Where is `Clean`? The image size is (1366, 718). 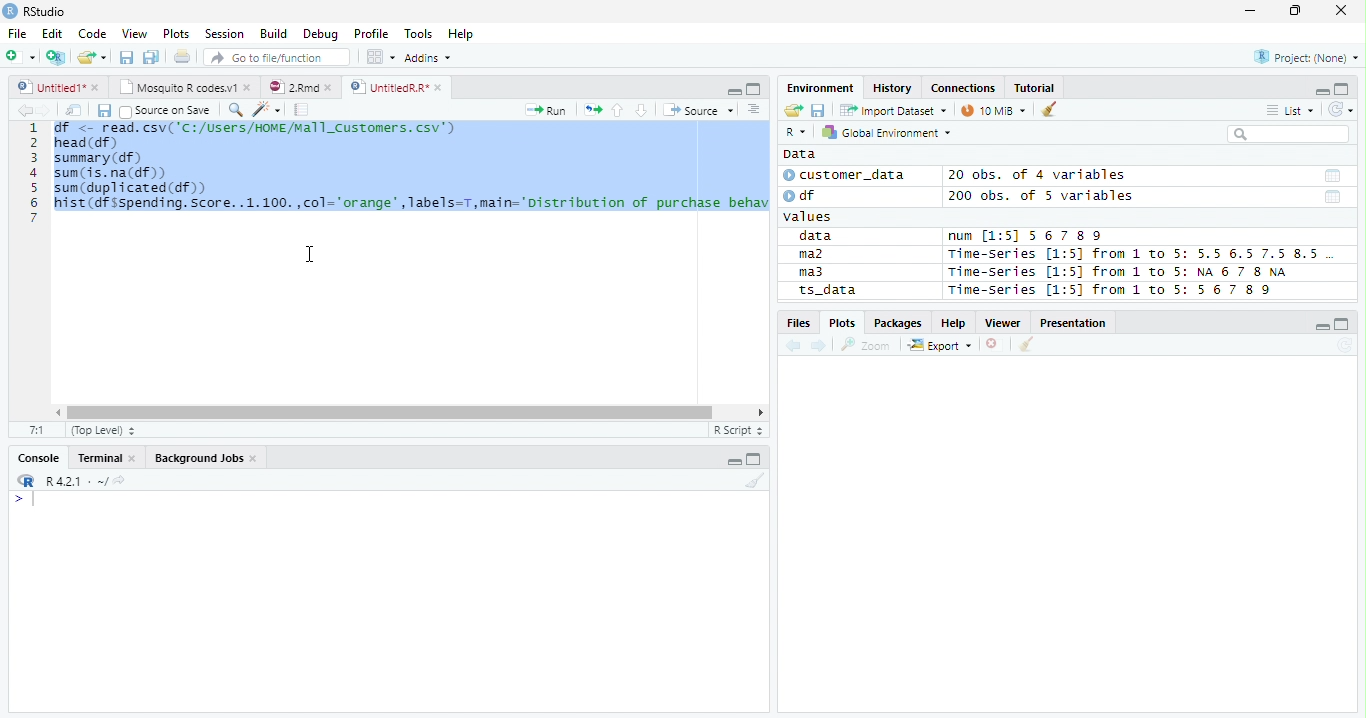
Clean is located at coordinates (755, 482).